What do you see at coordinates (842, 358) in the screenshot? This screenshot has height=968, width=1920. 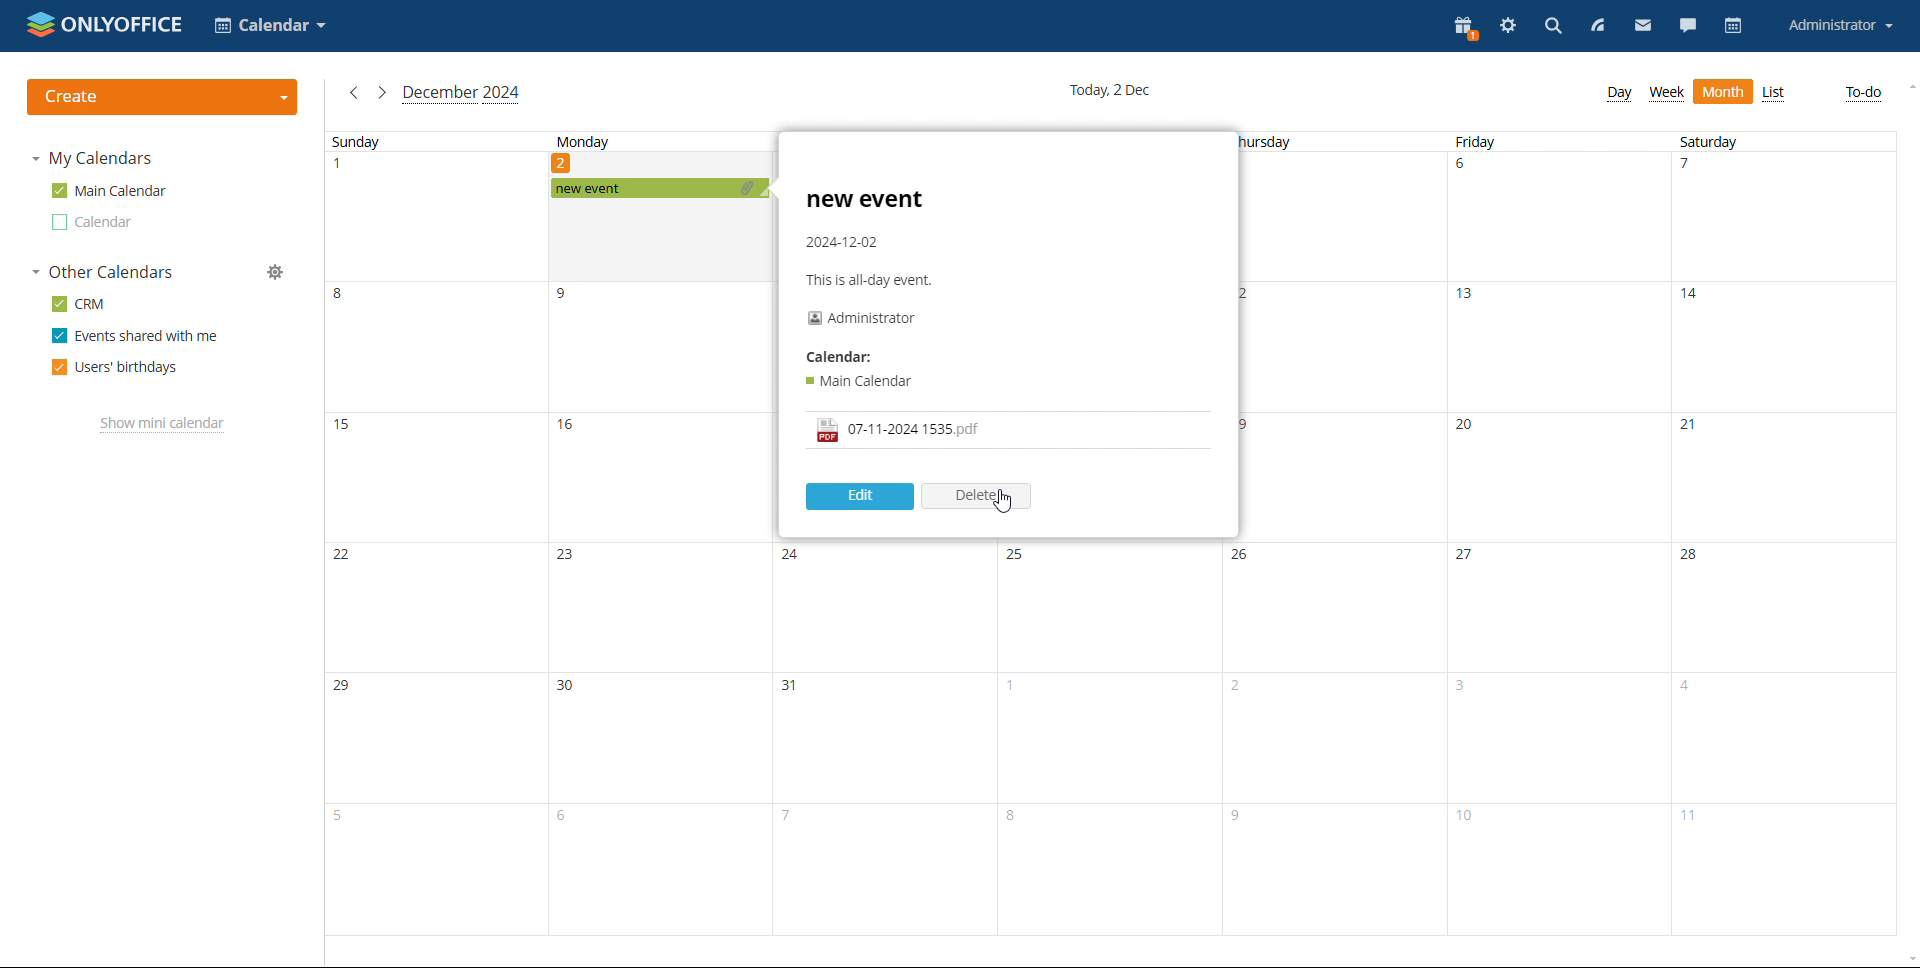 I see `Calendar:` at bounding box center [842, 358].